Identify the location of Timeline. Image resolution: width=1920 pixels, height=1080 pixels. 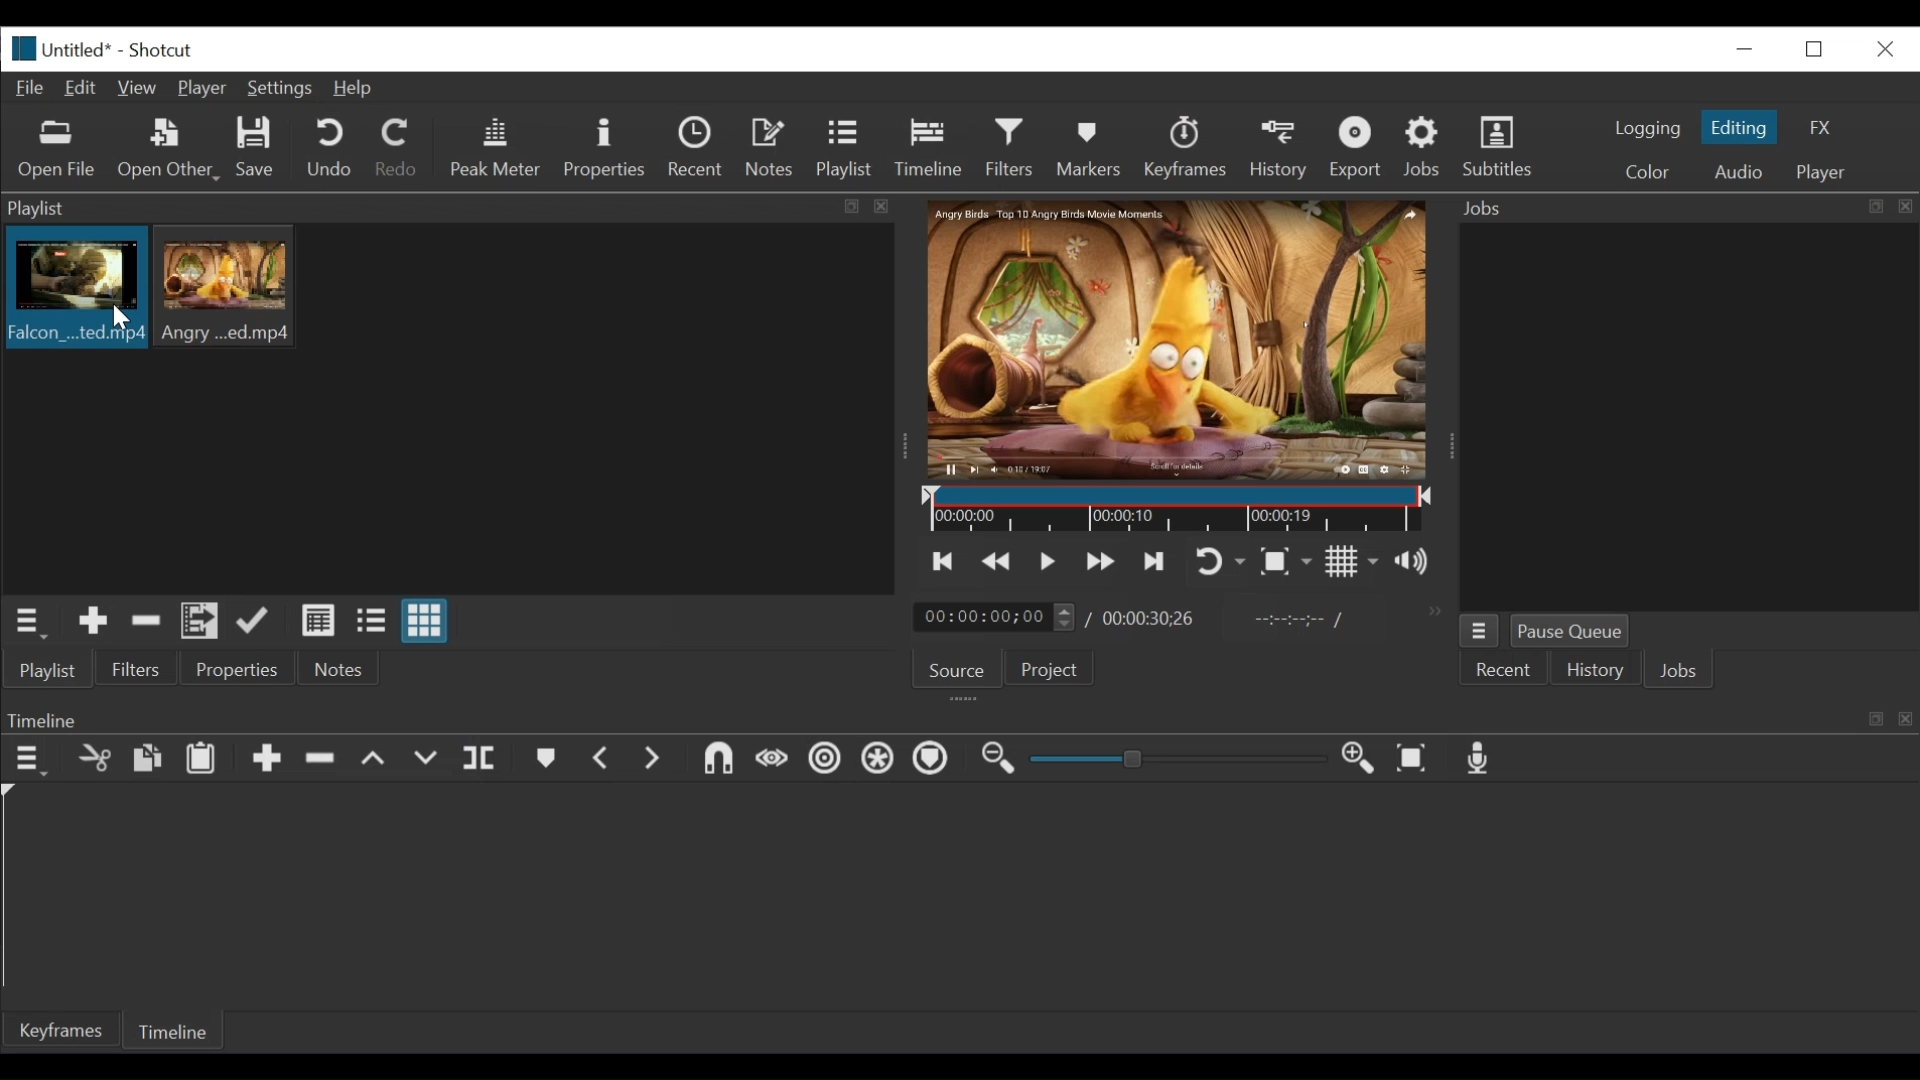
(1179, 510).